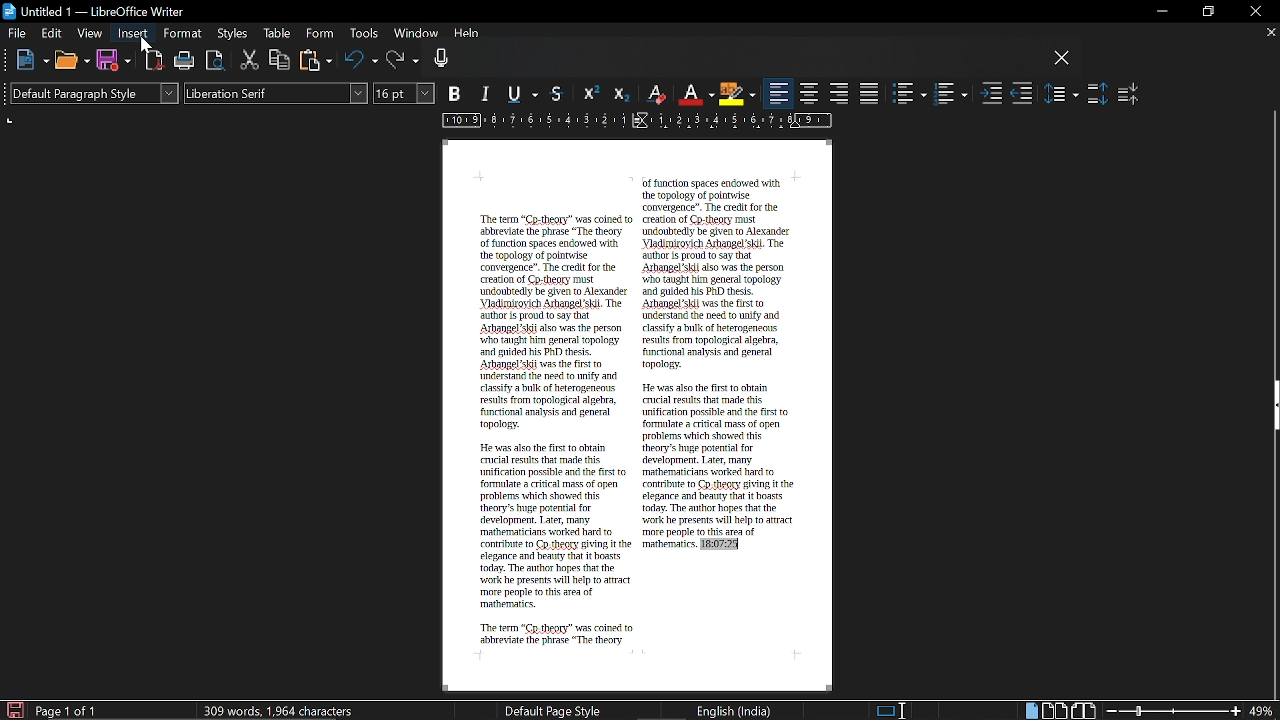 This screenshot has height=720, width=1280. What do you see at coordinates (414, 35) in the screenshot?
I see `Window` at bounding box center [414, 35].